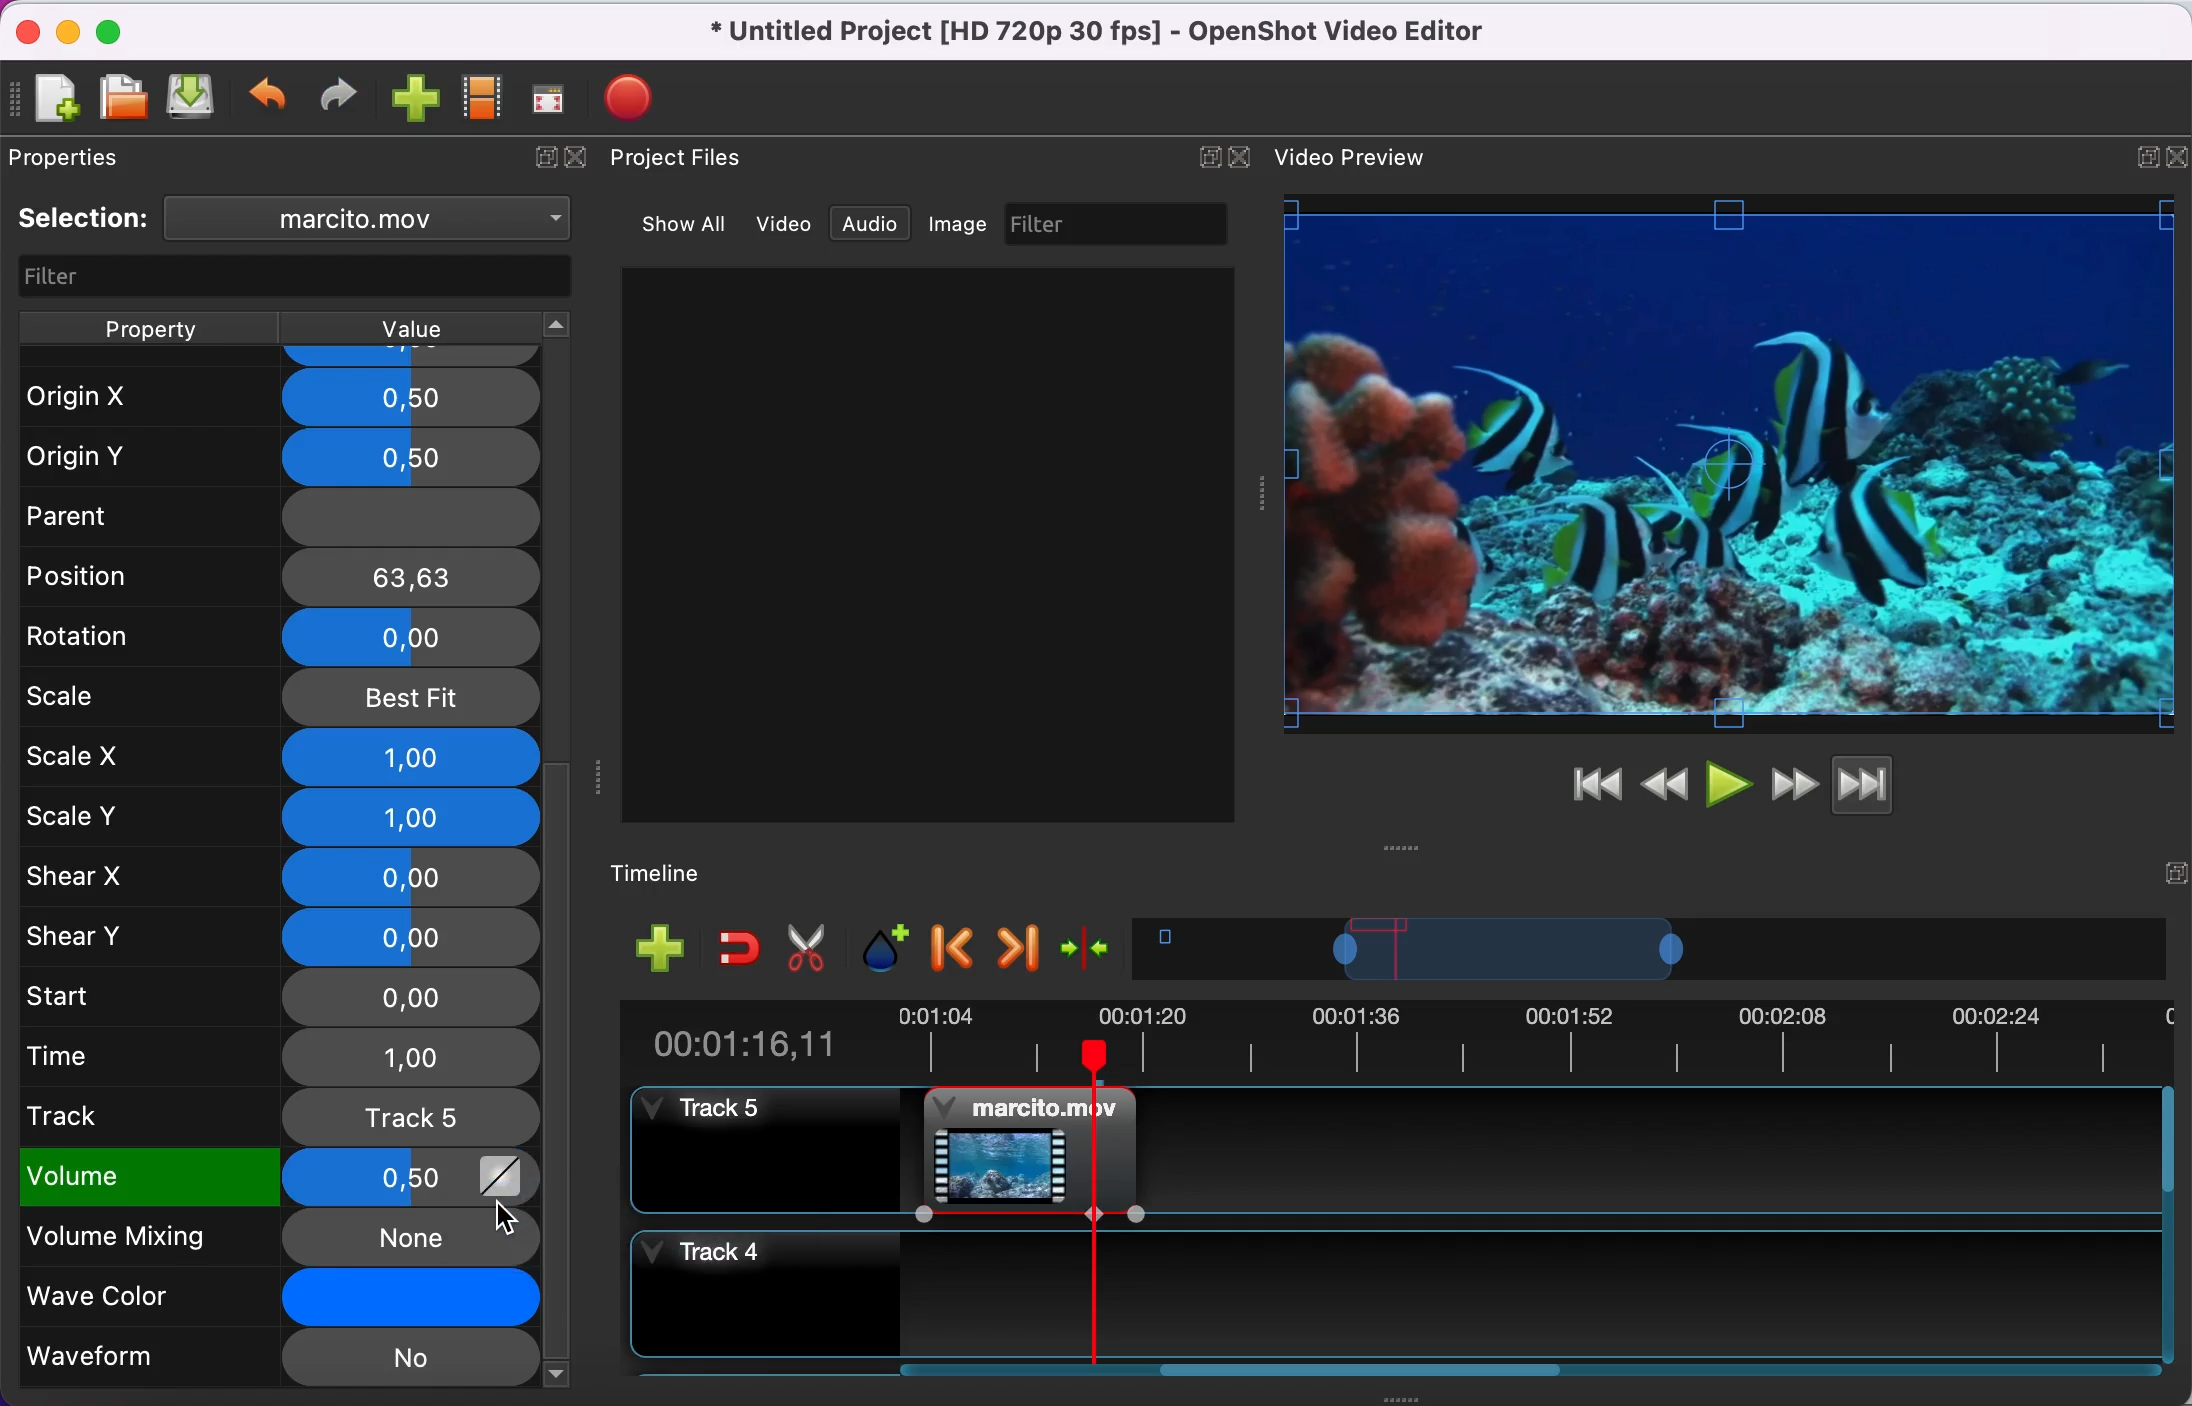 The width and height of the screenshot is (2192, 1406). I want to click on minimize, so click(67, 30).